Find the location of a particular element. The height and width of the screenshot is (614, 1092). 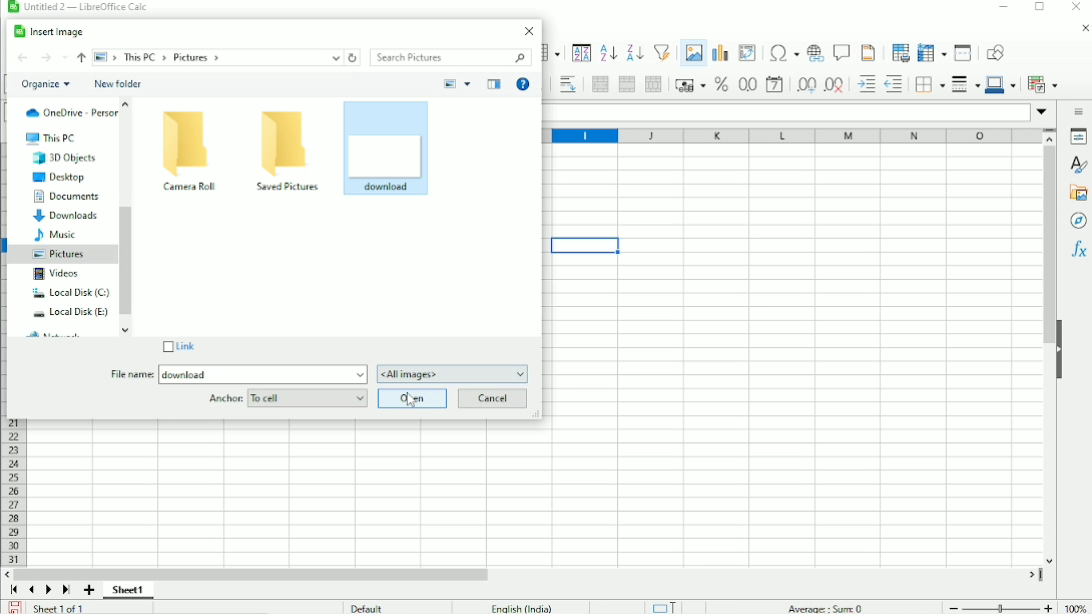

Save is located at coordinates (13, 607).